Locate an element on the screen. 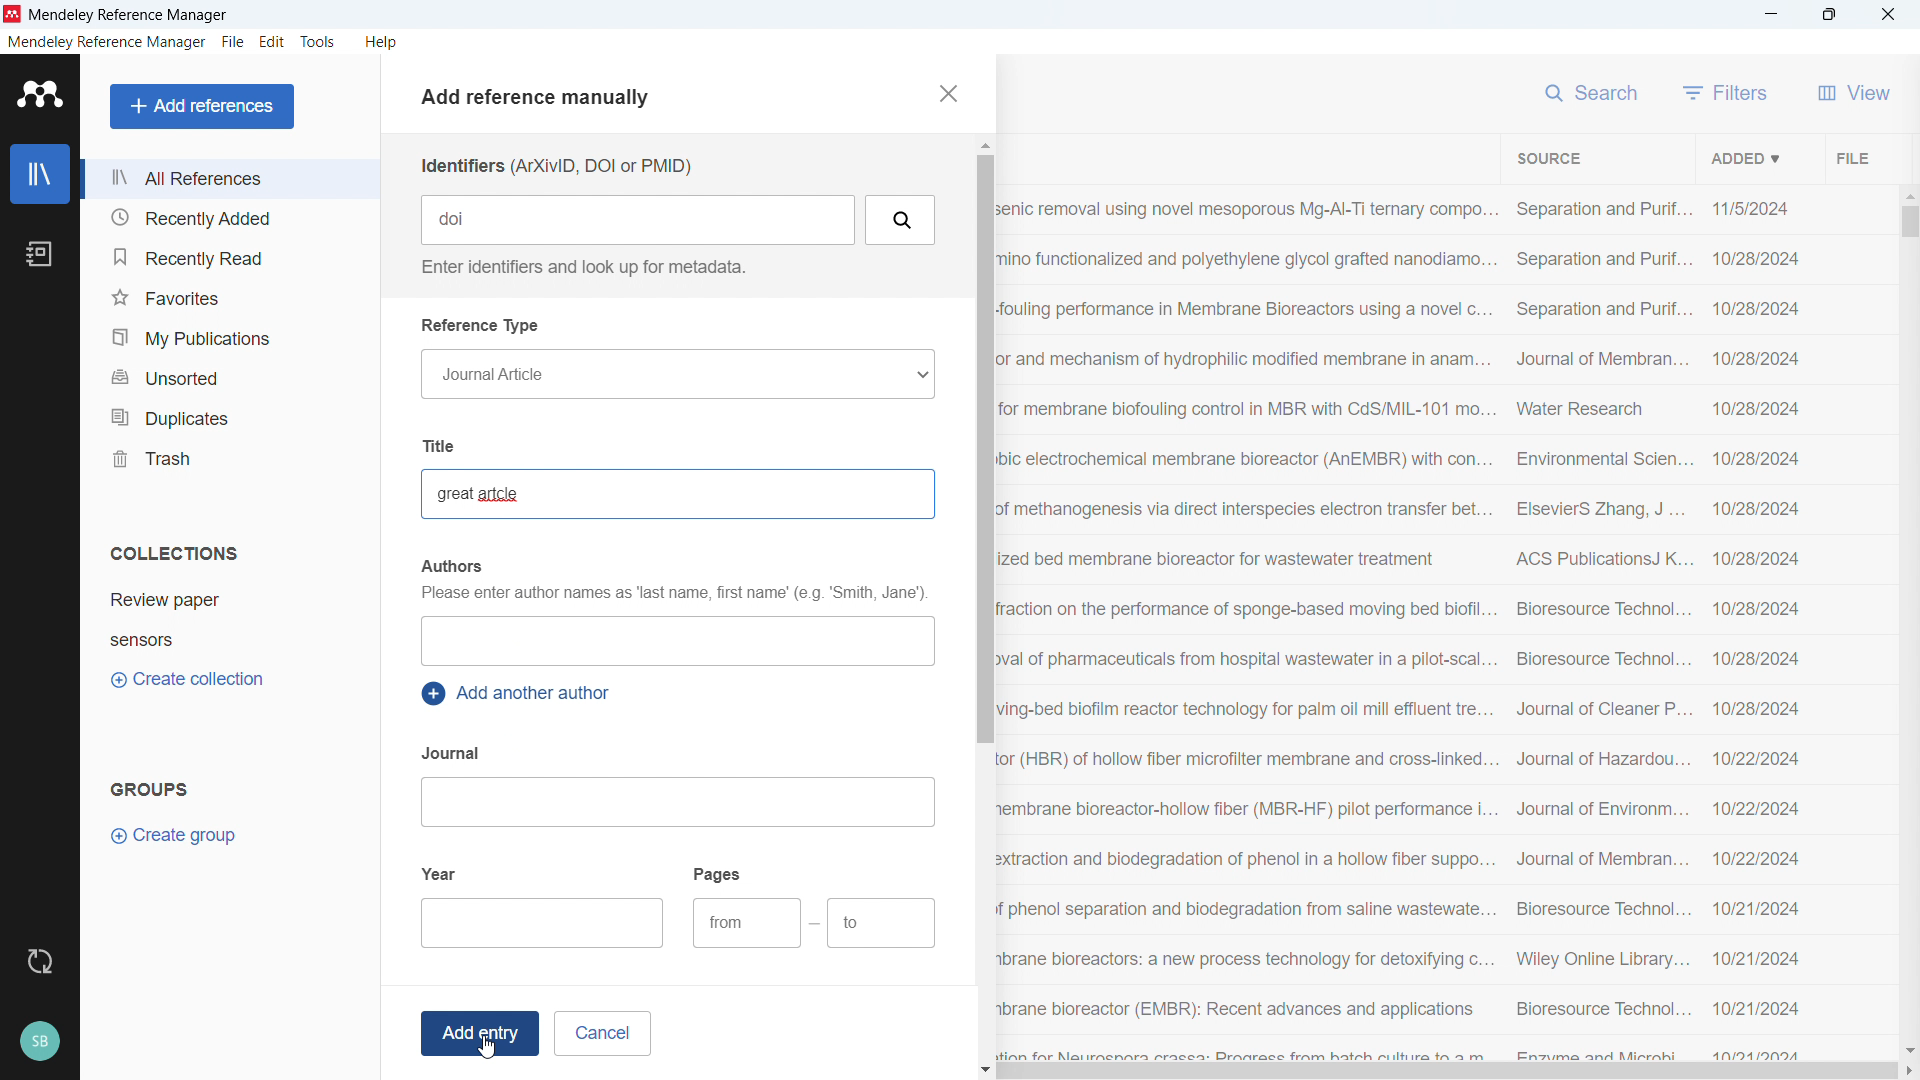 The image size is (1920, 1080). Horizontal scroll bar  is located at coordinates (1448, 1072).